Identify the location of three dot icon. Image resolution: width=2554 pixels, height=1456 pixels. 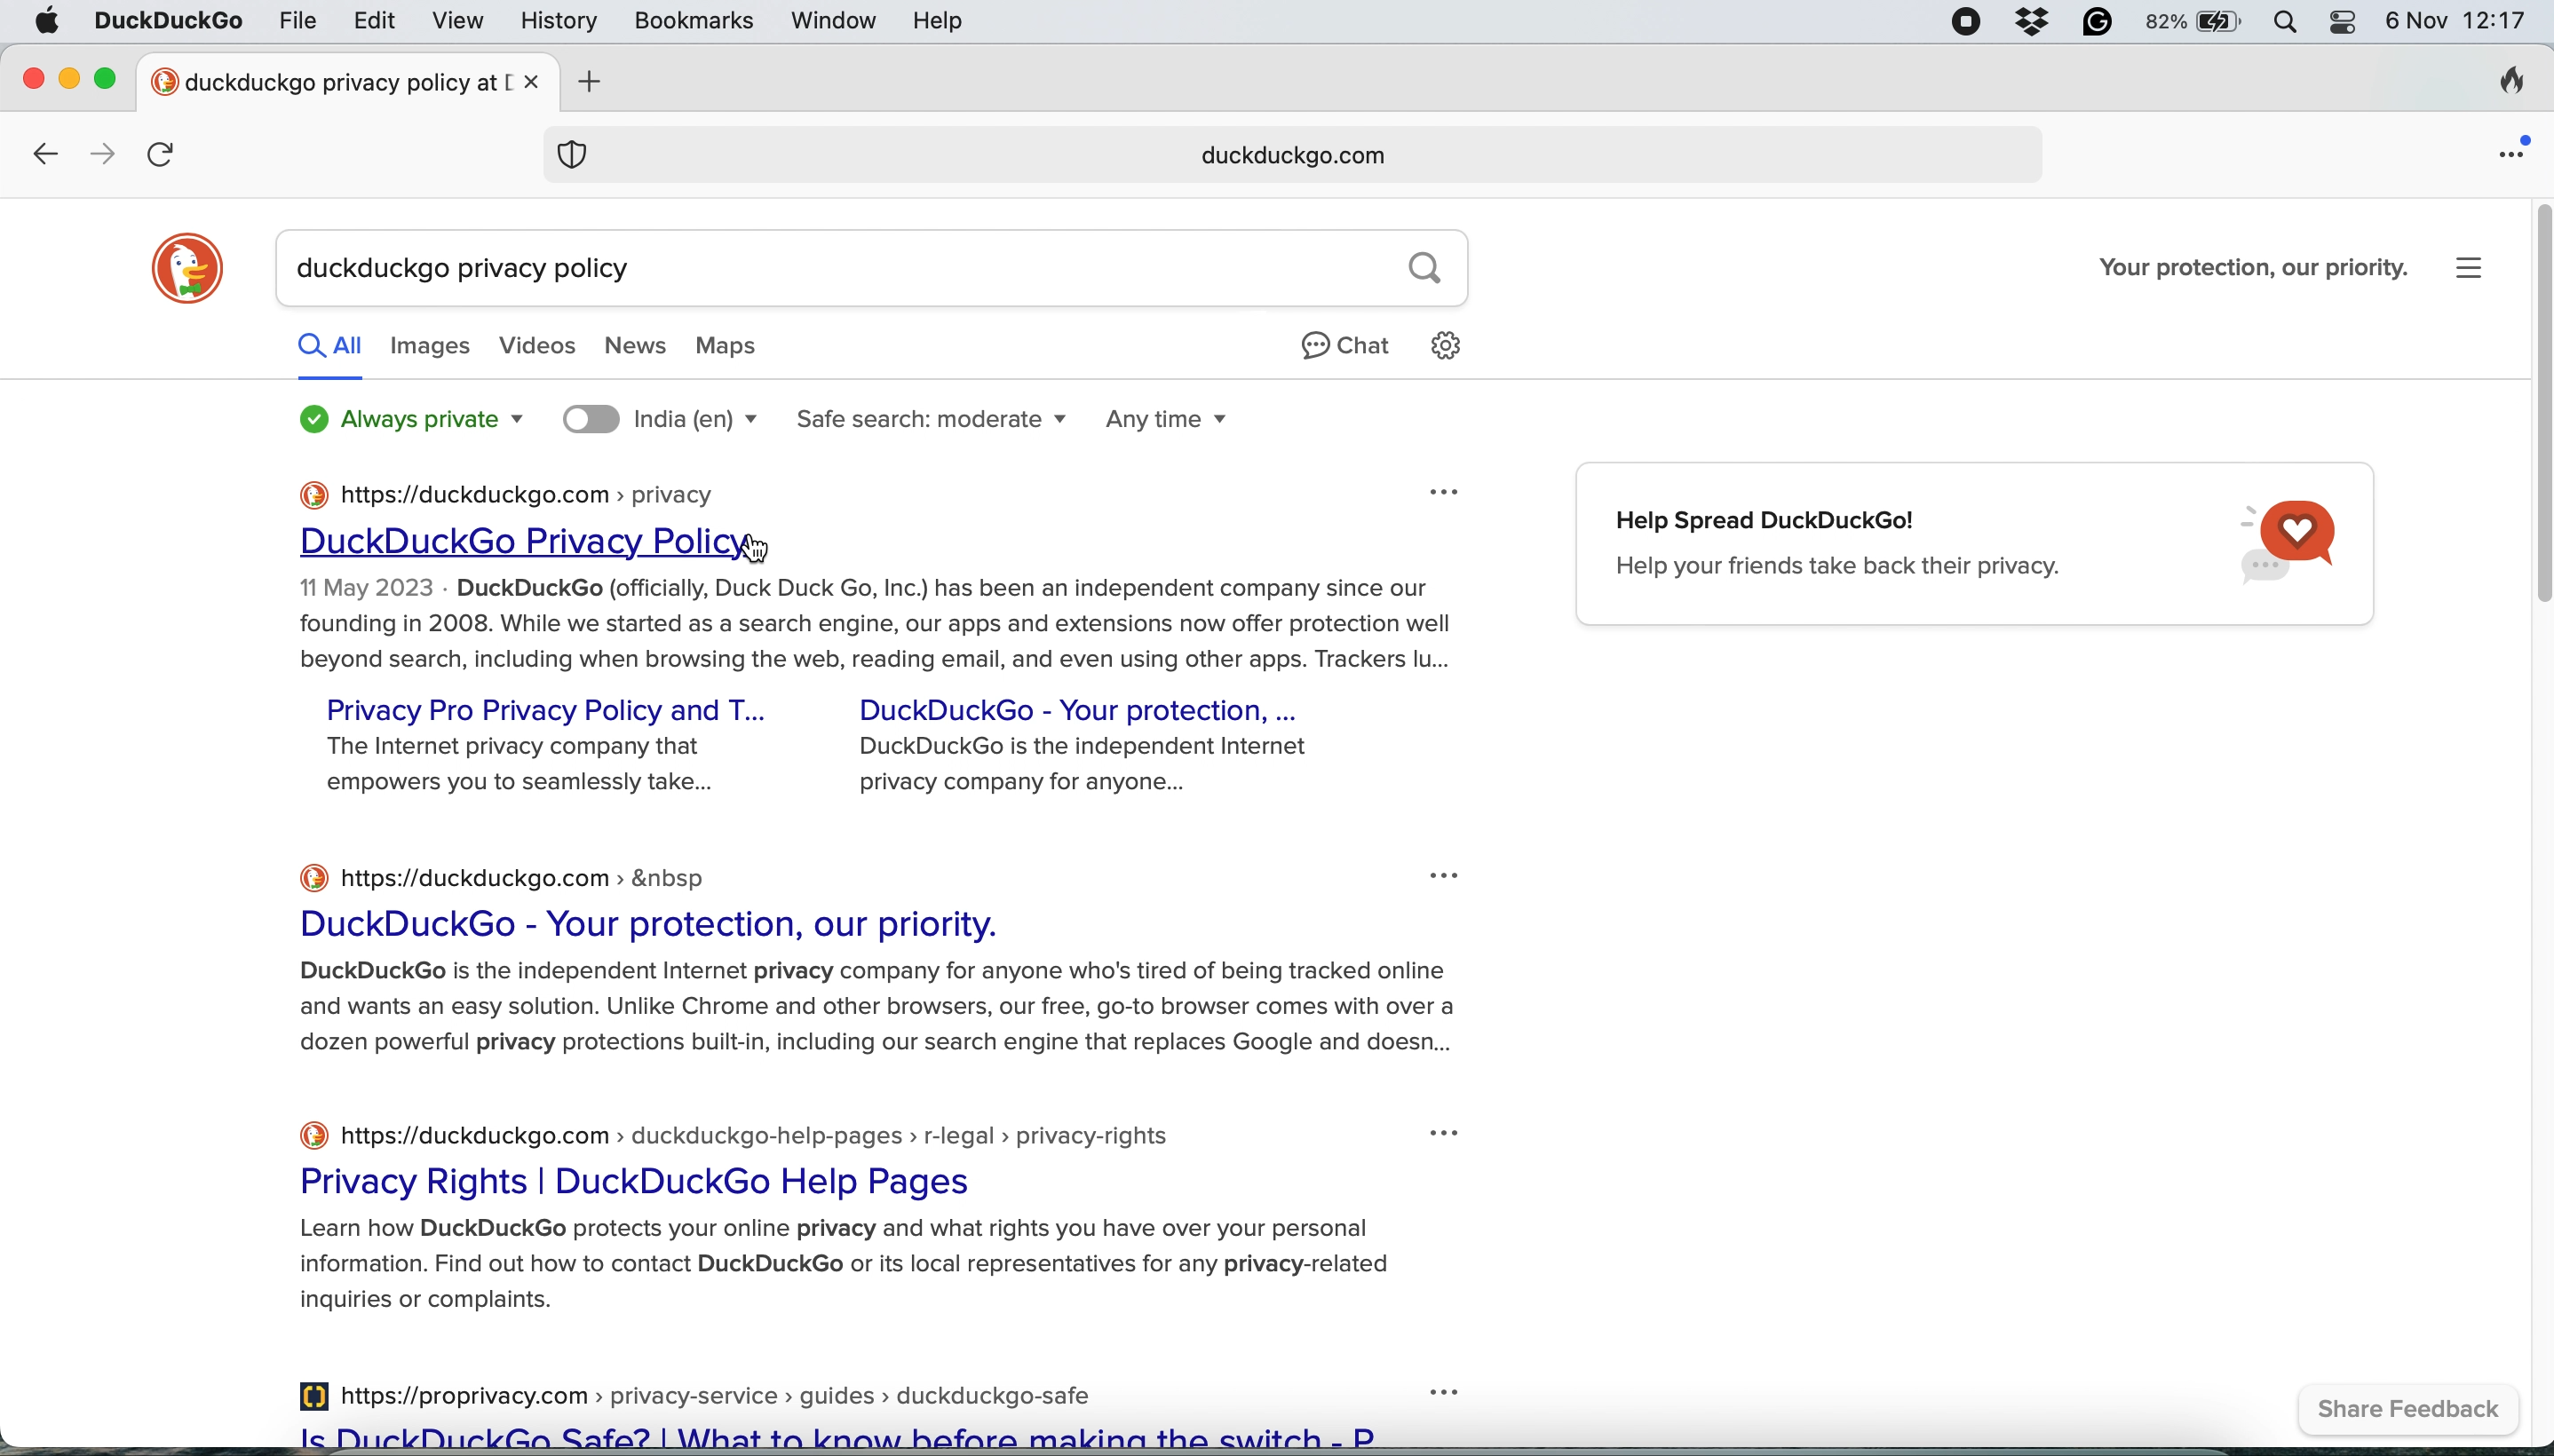
(1453, 1133).